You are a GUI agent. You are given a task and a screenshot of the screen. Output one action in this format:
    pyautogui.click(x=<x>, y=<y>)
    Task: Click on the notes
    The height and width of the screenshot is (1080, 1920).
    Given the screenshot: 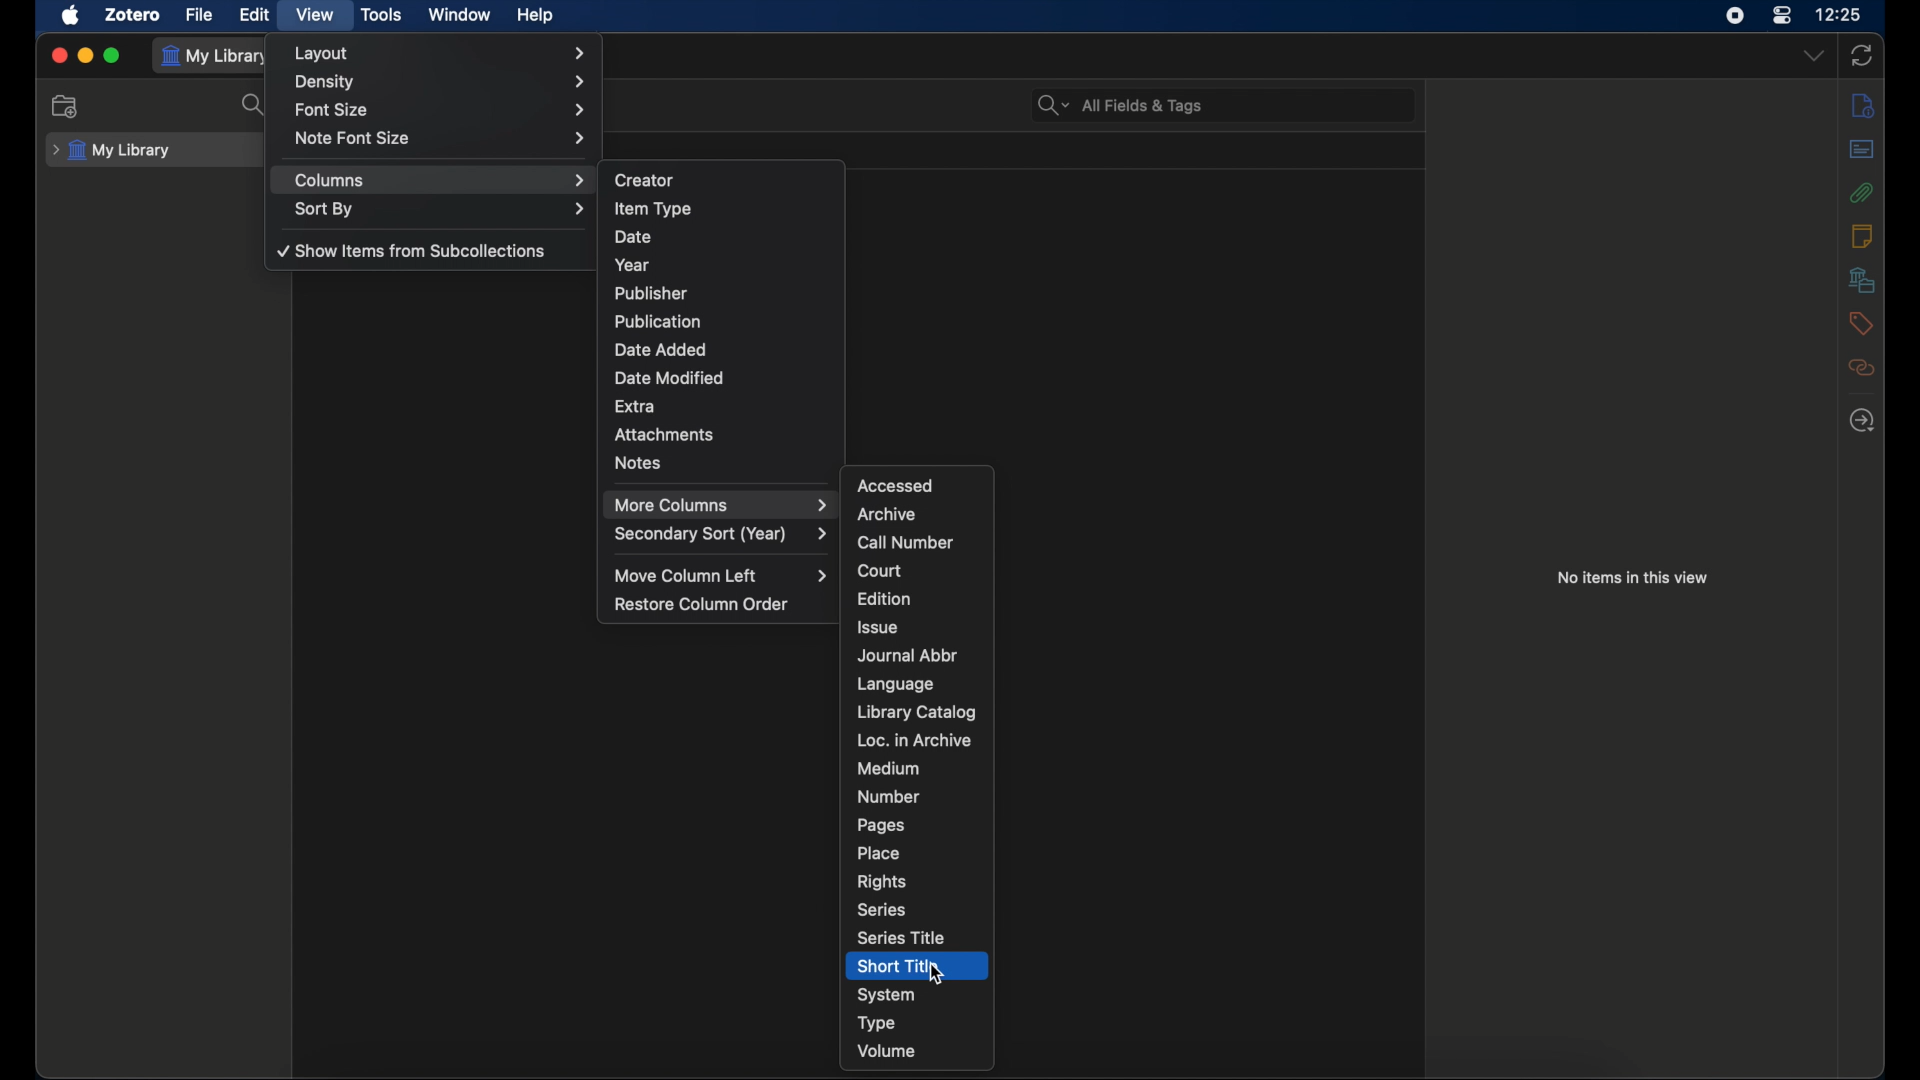 What is the action you would take?
    pyautogui.click(x=1864, y=236)
    